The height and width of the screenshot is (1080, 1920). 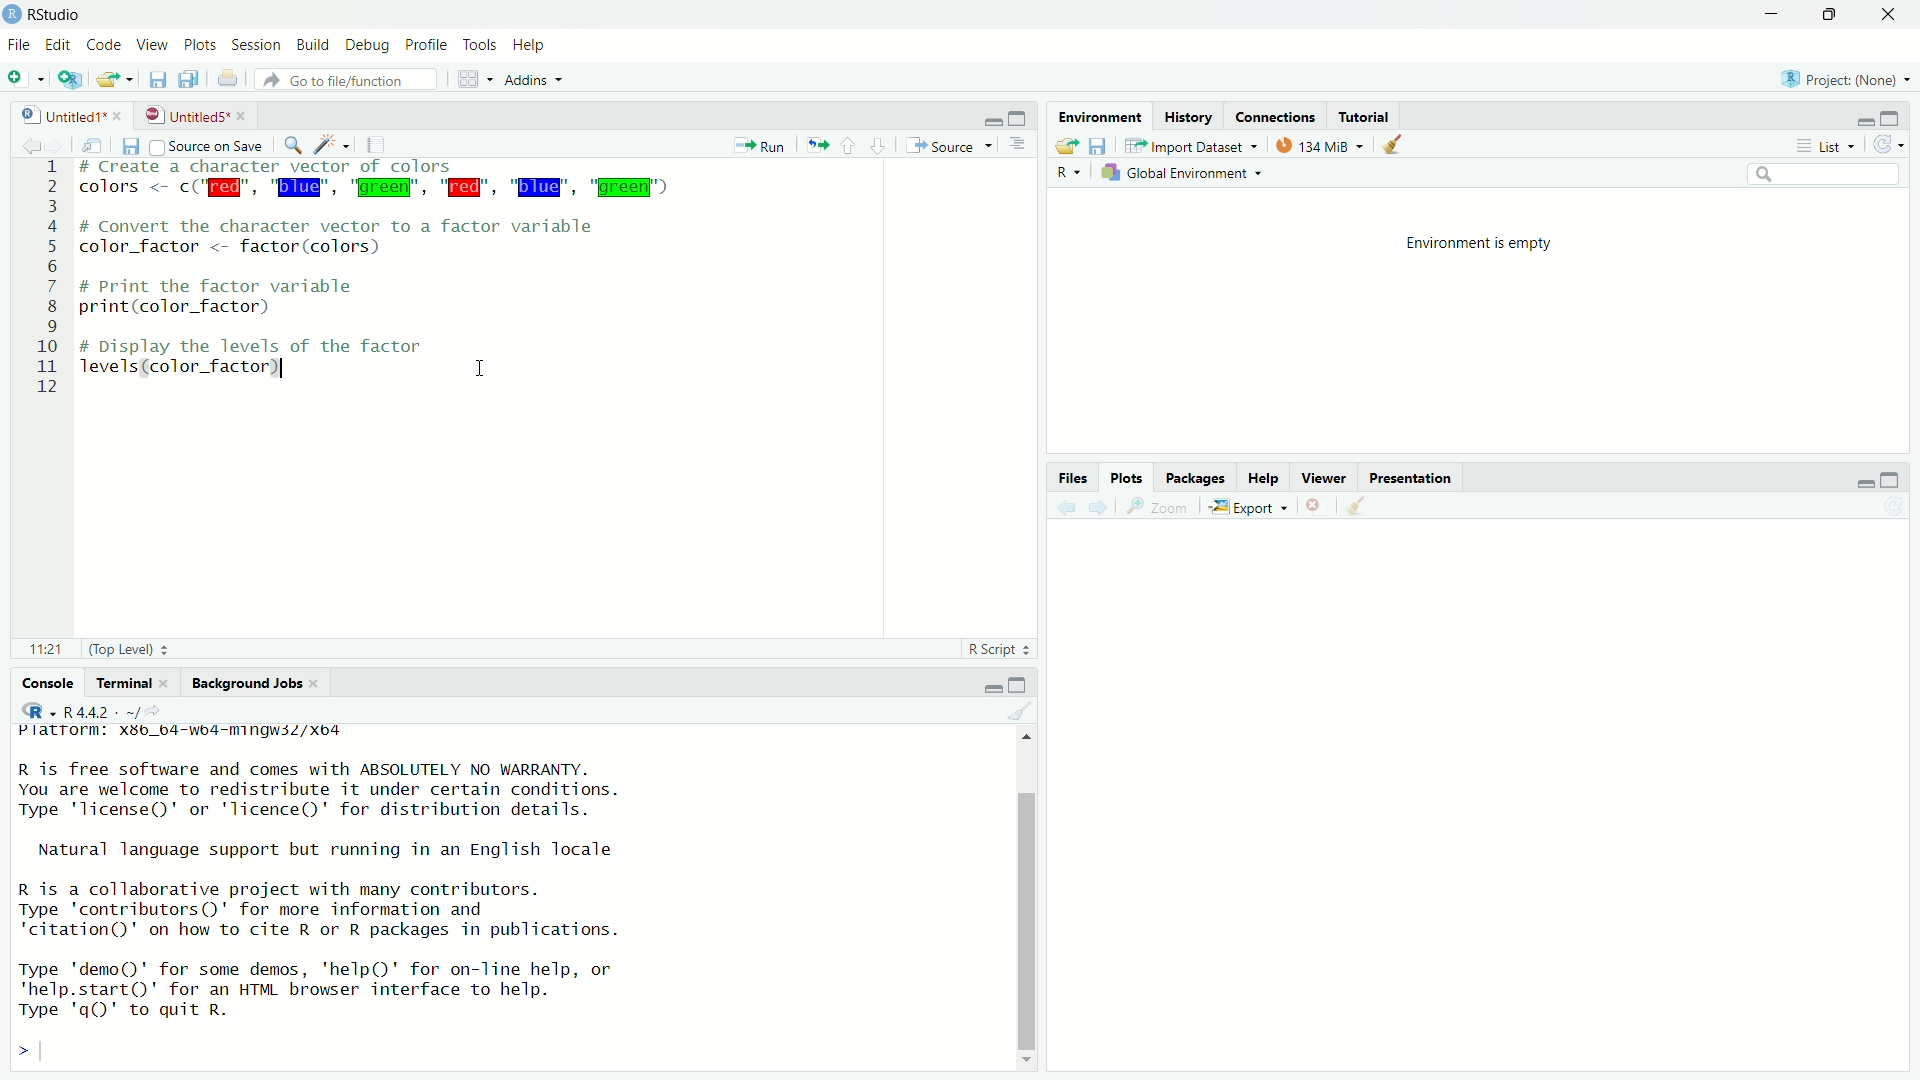 I want to click on terminal, so click(x=133, y=682).